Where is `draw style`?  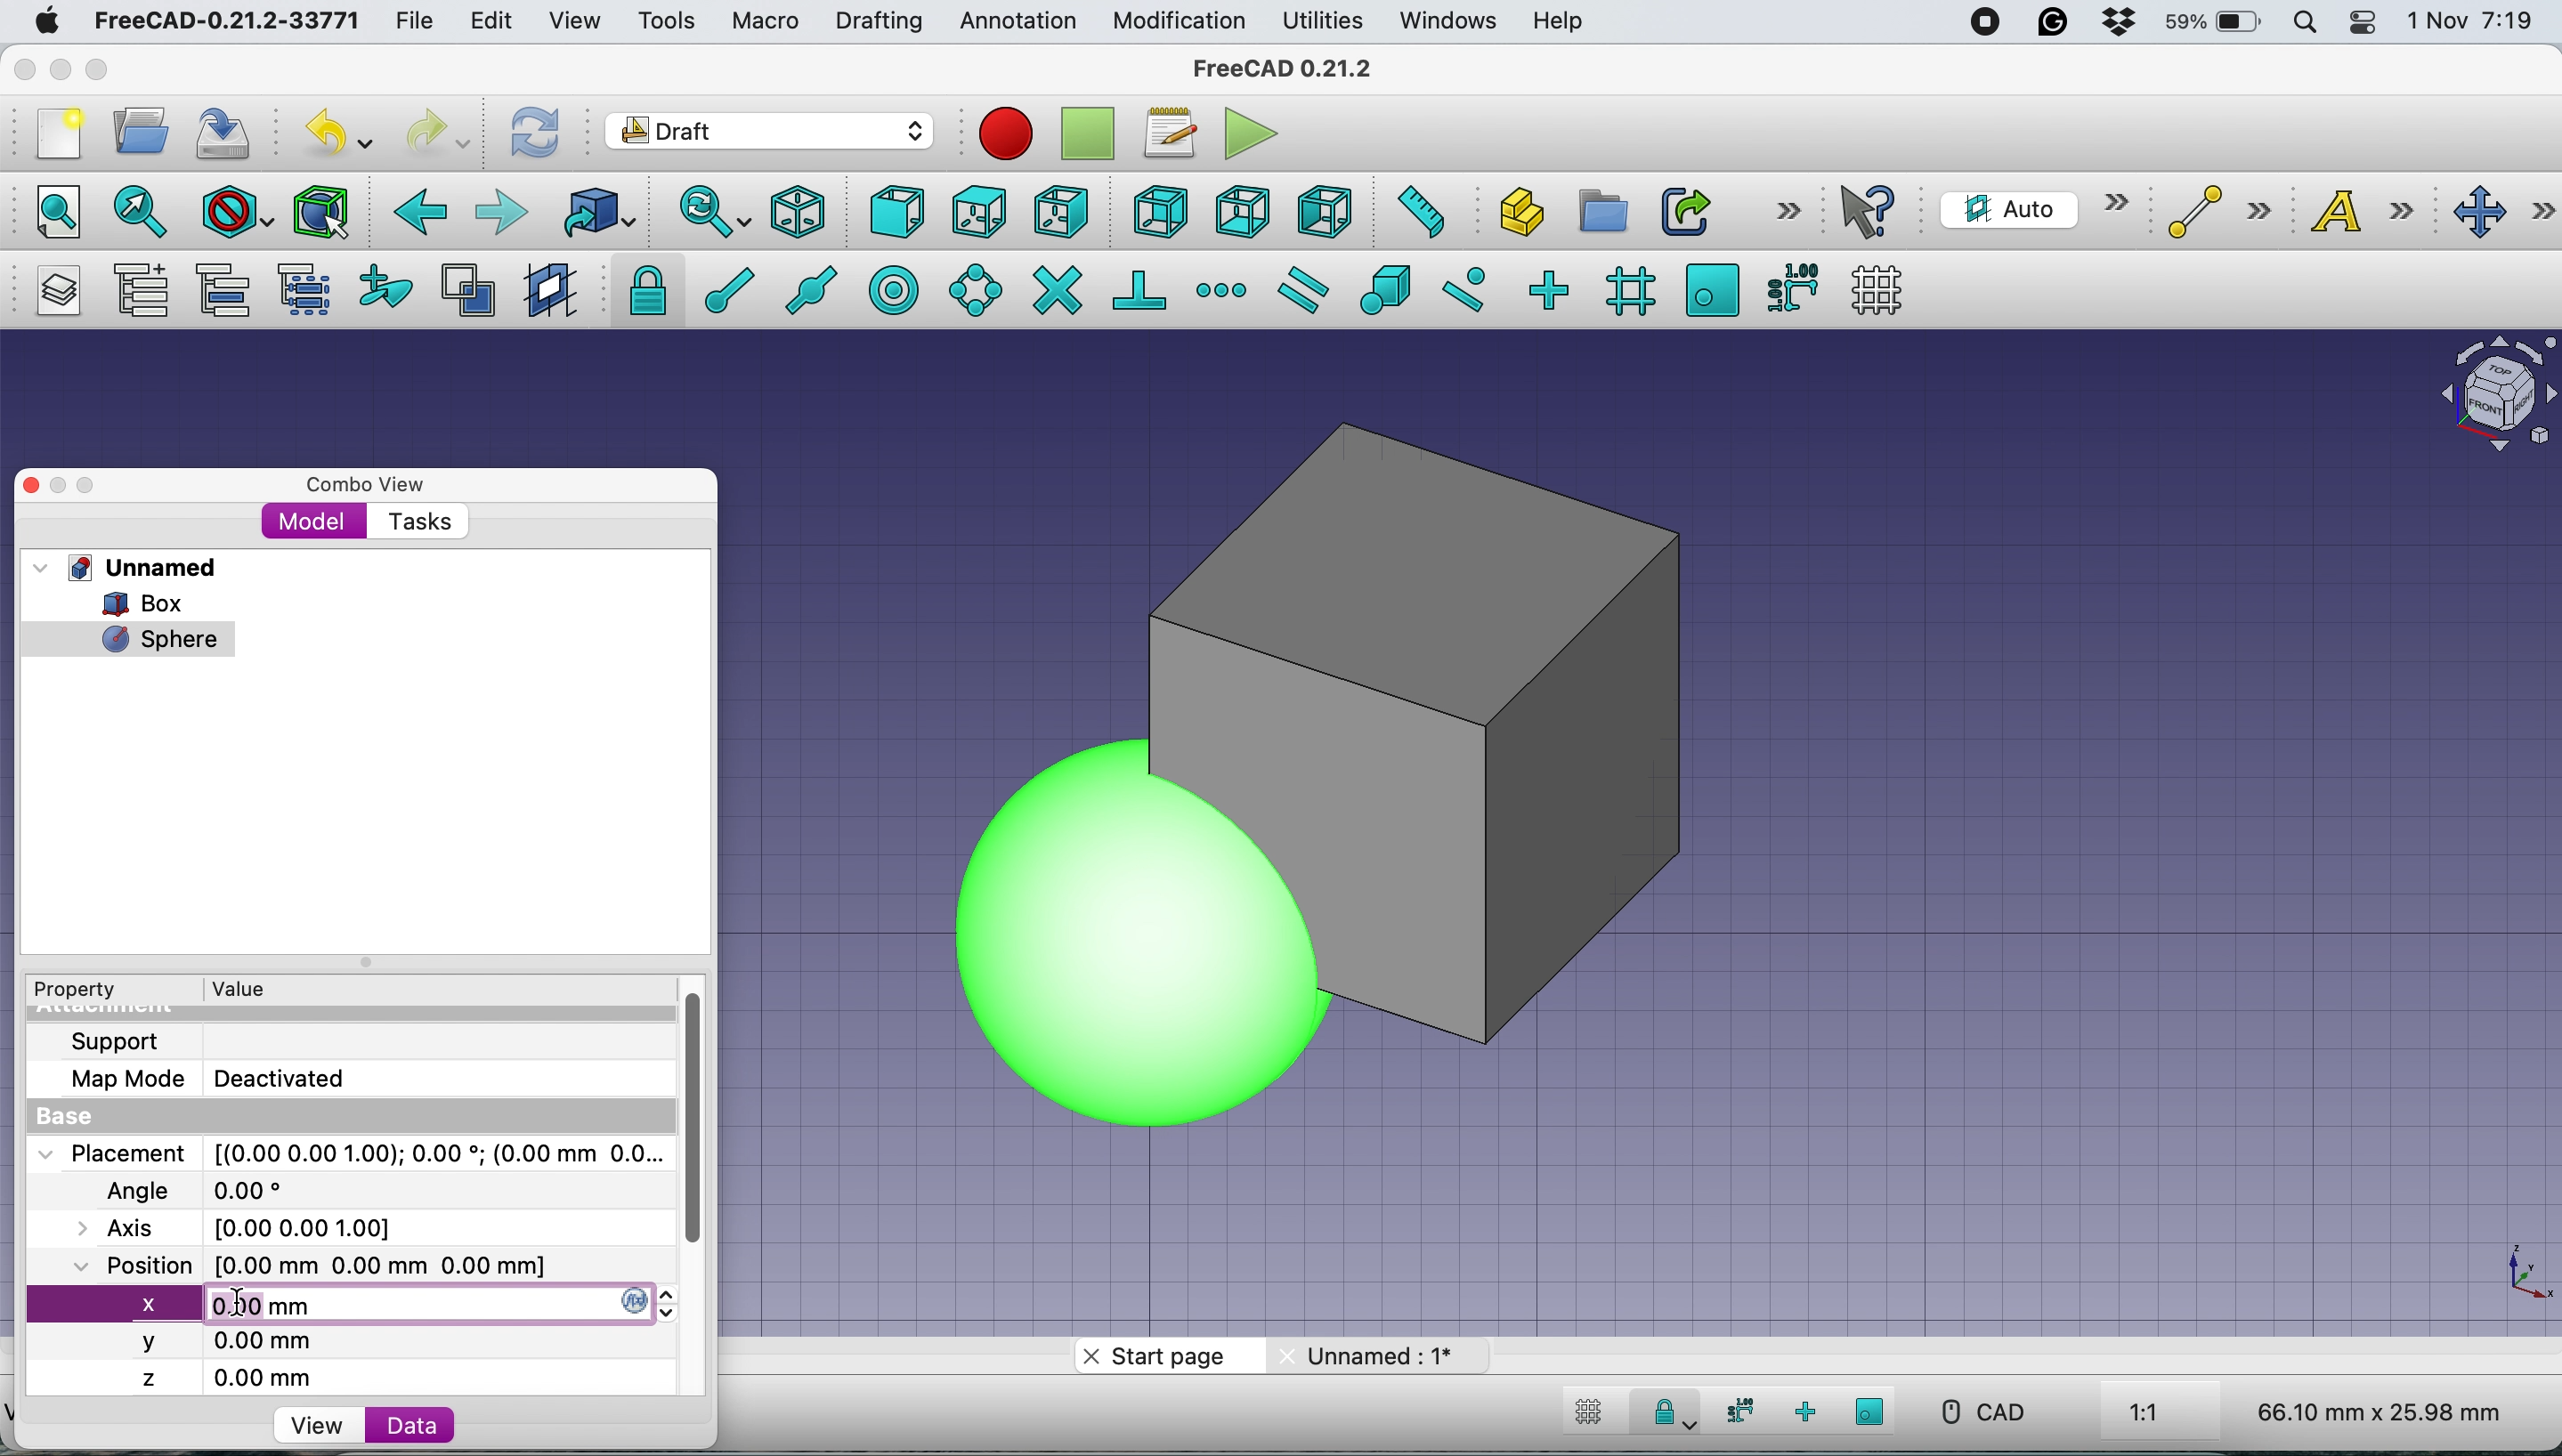
draw style is located at coordinates (238, 214).